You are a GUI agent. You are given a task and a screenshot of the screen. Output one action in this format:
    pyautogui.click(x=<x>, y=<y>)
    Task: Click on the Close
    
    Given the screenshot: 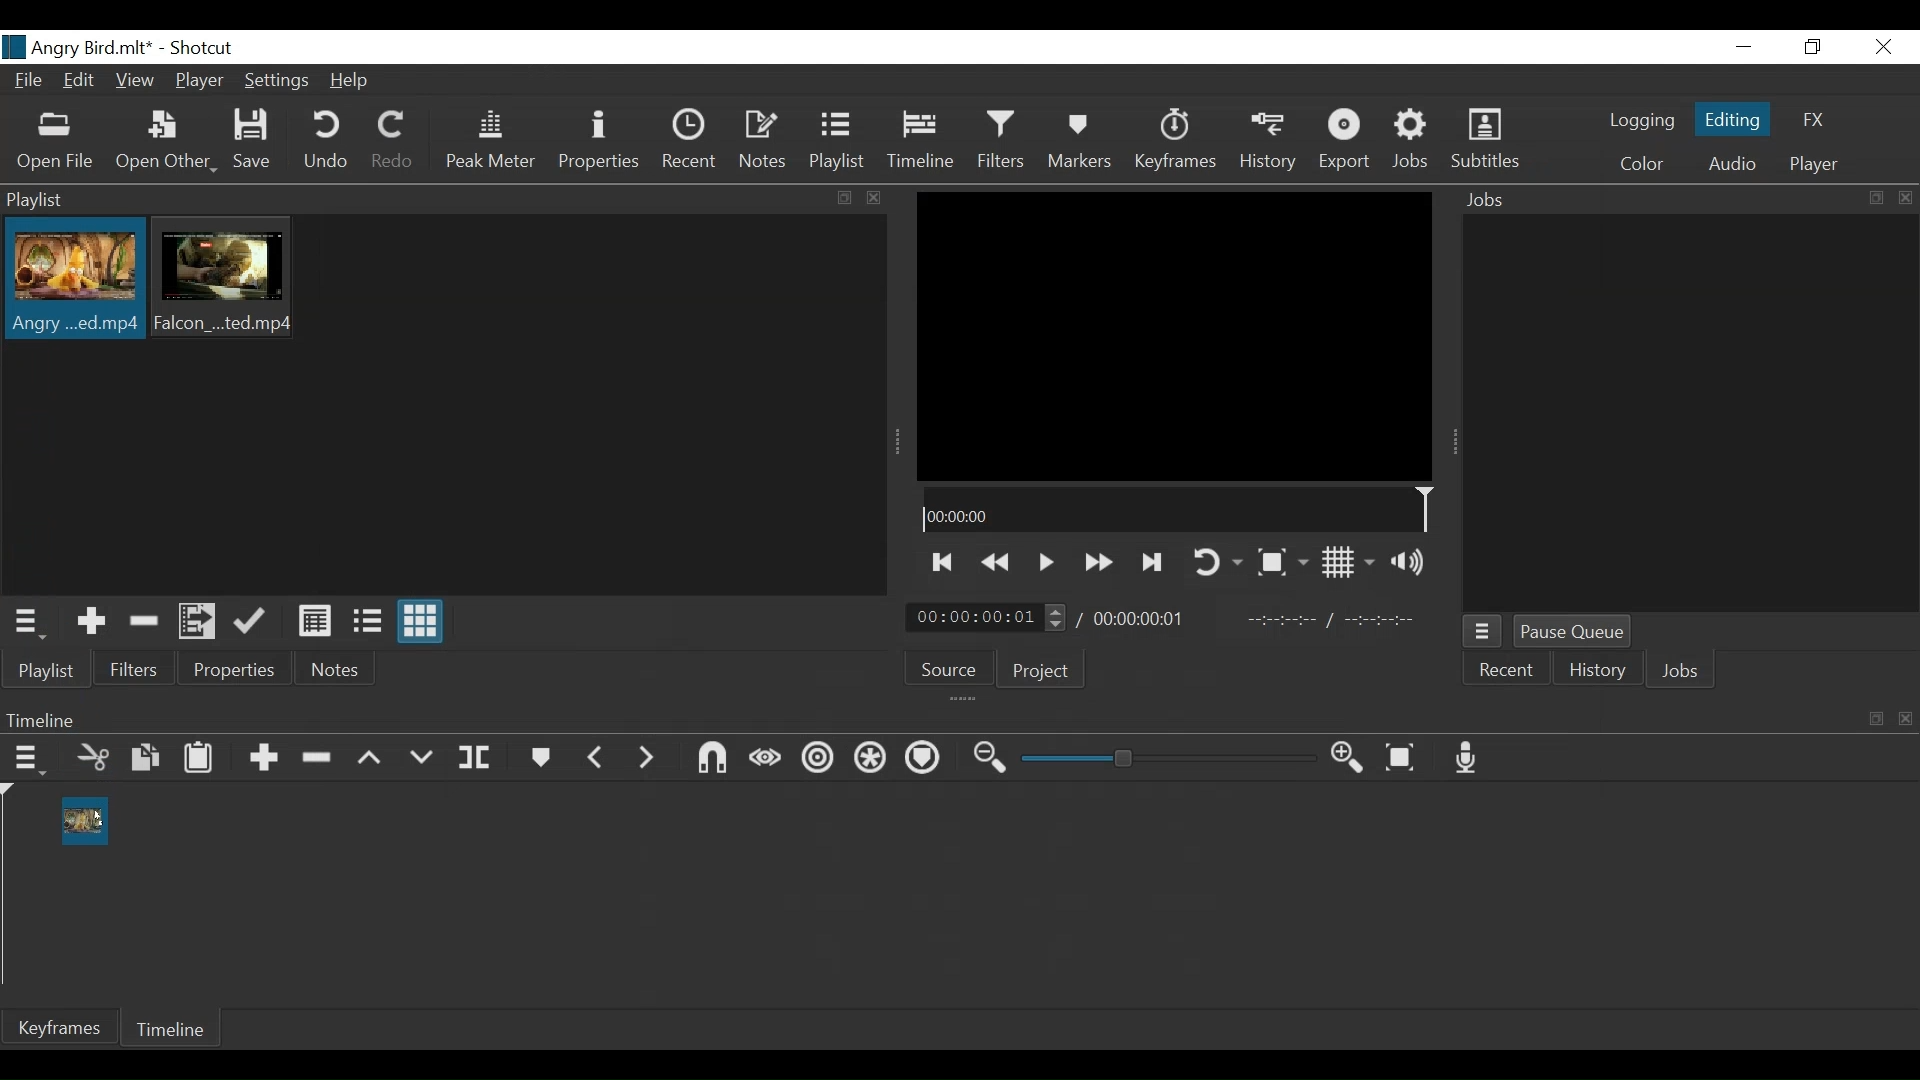 What is the action you would take?
    pyautogui.click(x=1881, y=46)
    